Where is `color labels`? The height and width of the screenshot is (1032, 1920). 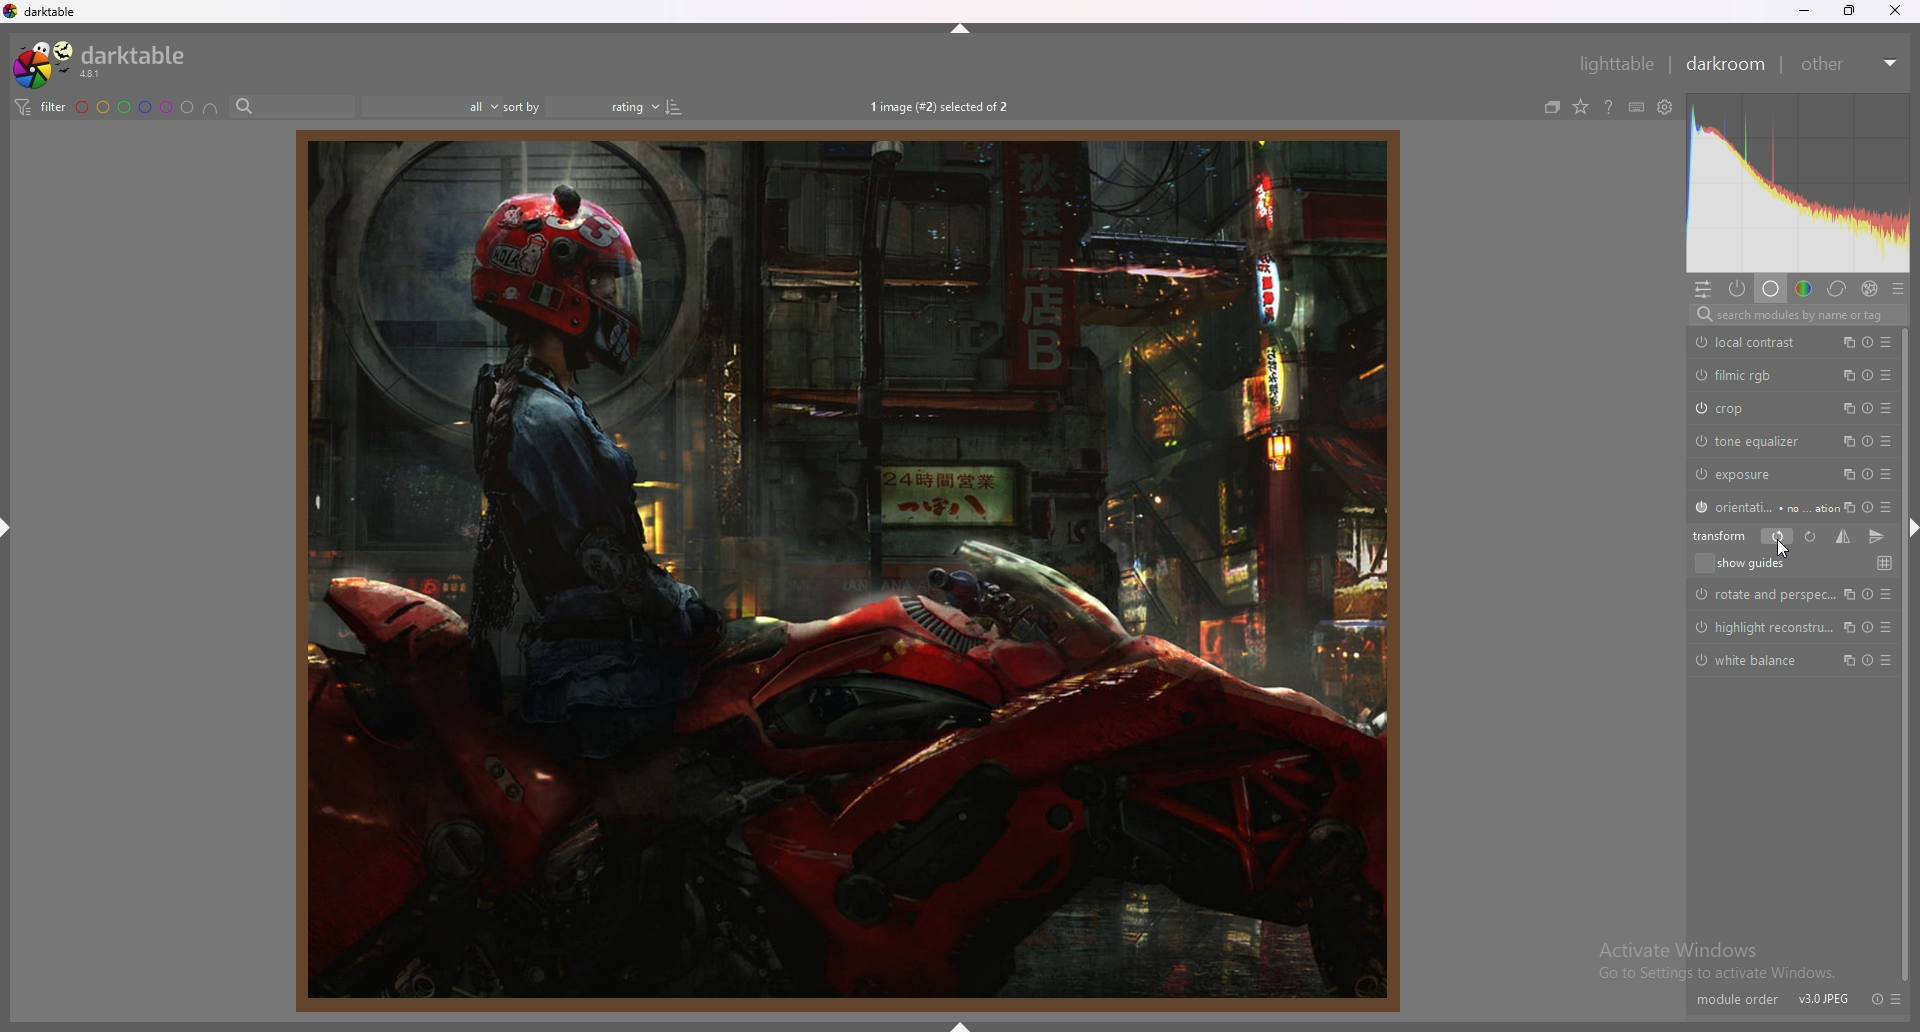
color labels is located at coordinates (134, 107).